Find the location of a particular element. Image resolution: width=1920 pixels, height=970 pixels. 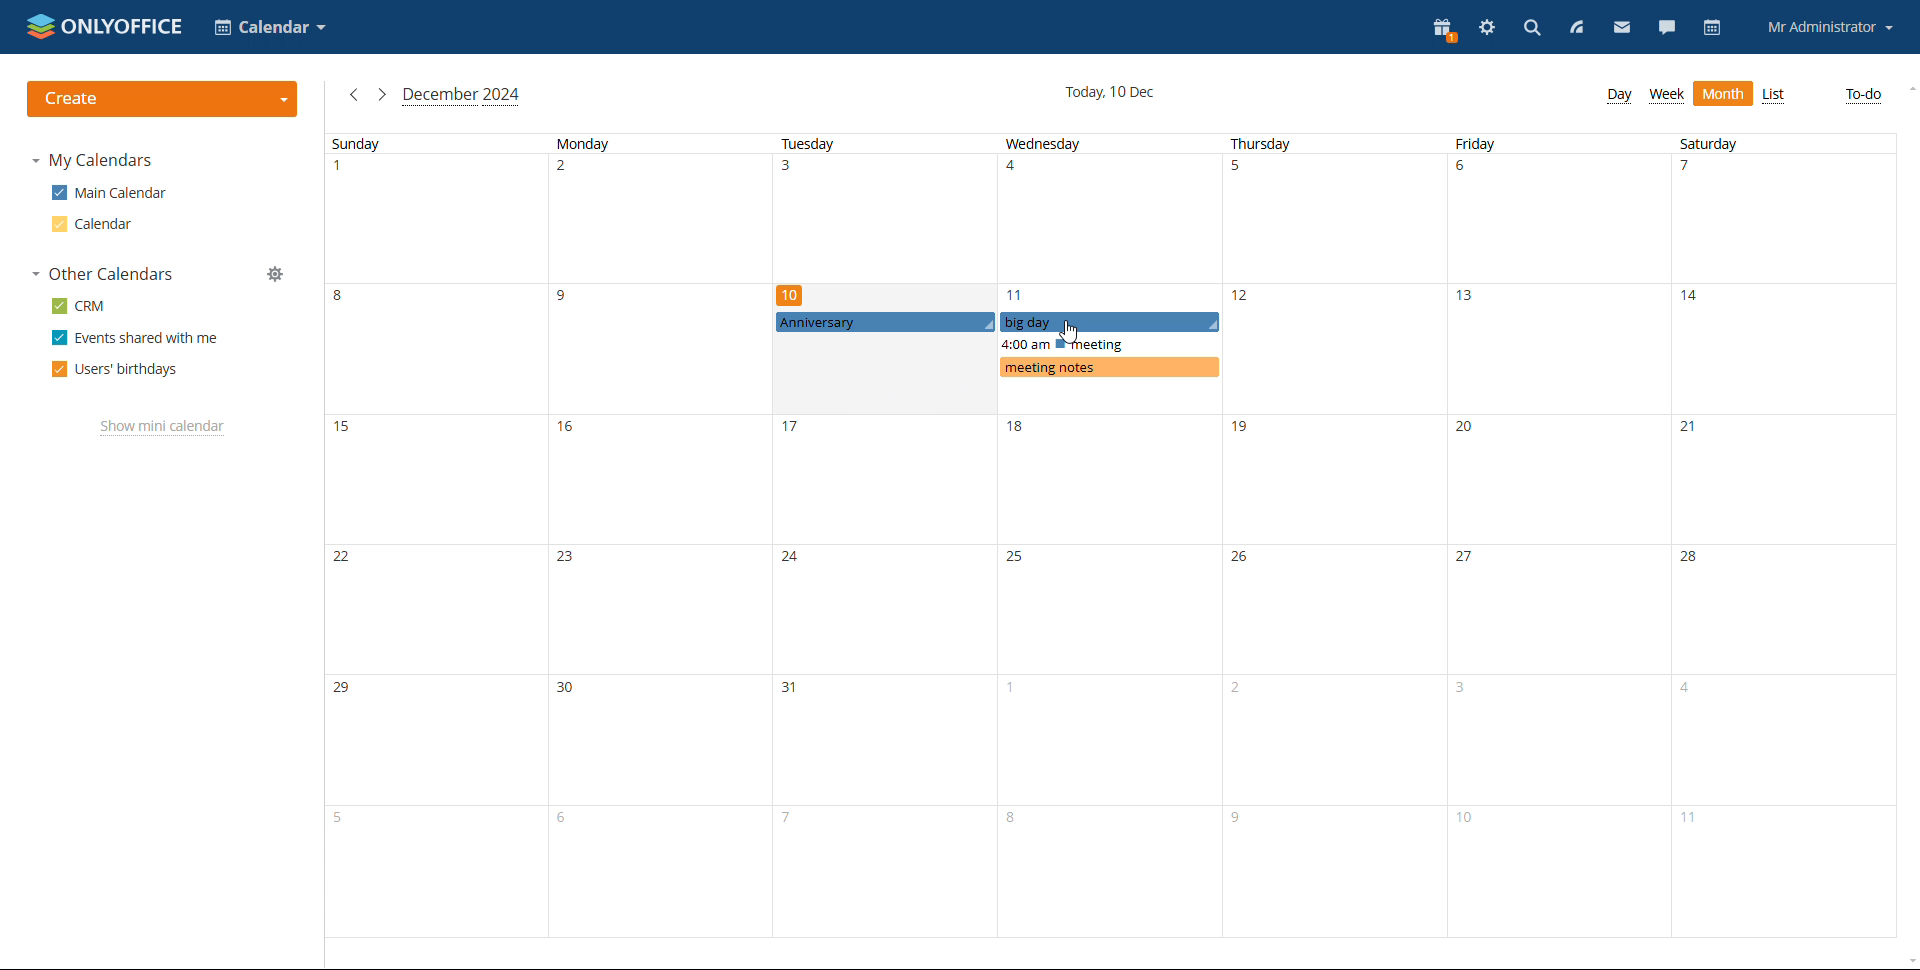

my calendars is located at coordinates (97, 161).